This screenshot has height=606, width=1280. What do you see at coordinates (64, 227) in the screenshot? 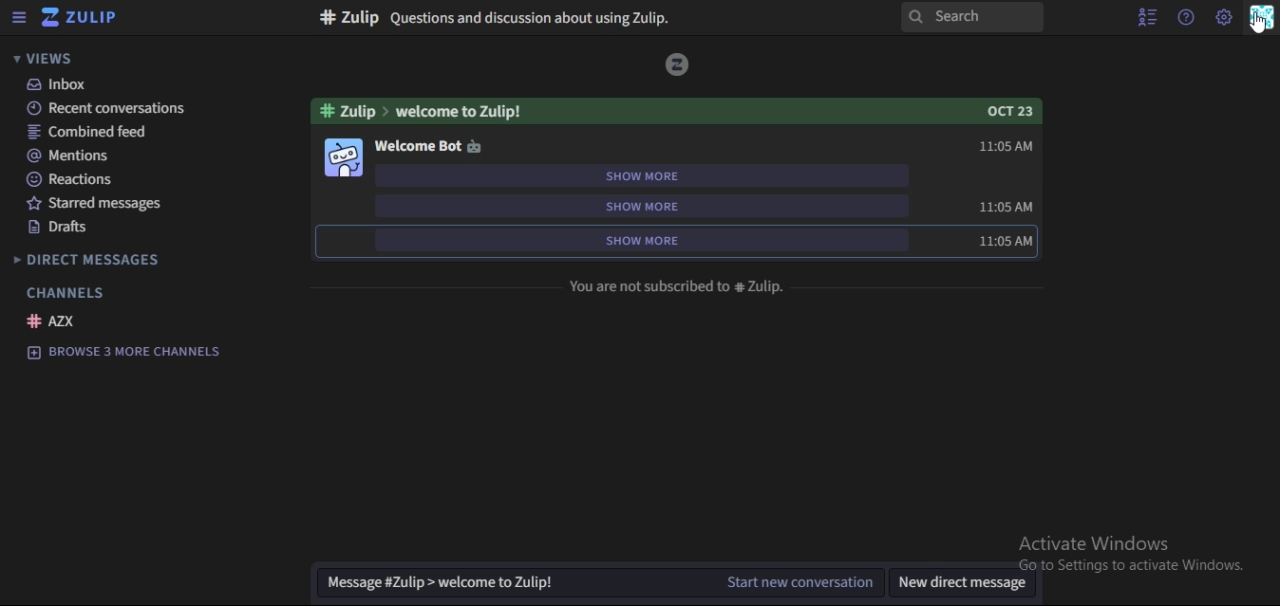
I see `drafts` at bounding box center [64, 227].